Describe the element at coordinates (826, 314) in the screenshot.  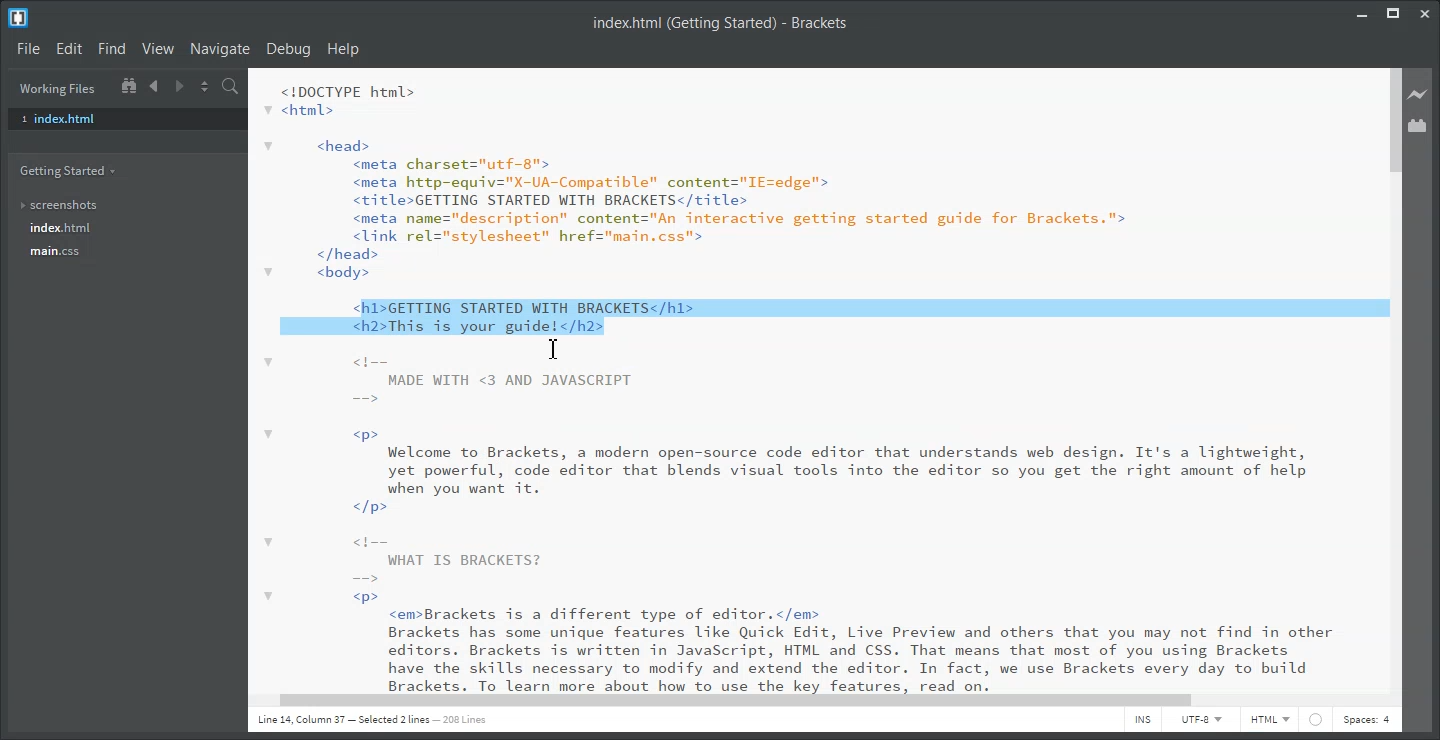
I see `Text` at that location.